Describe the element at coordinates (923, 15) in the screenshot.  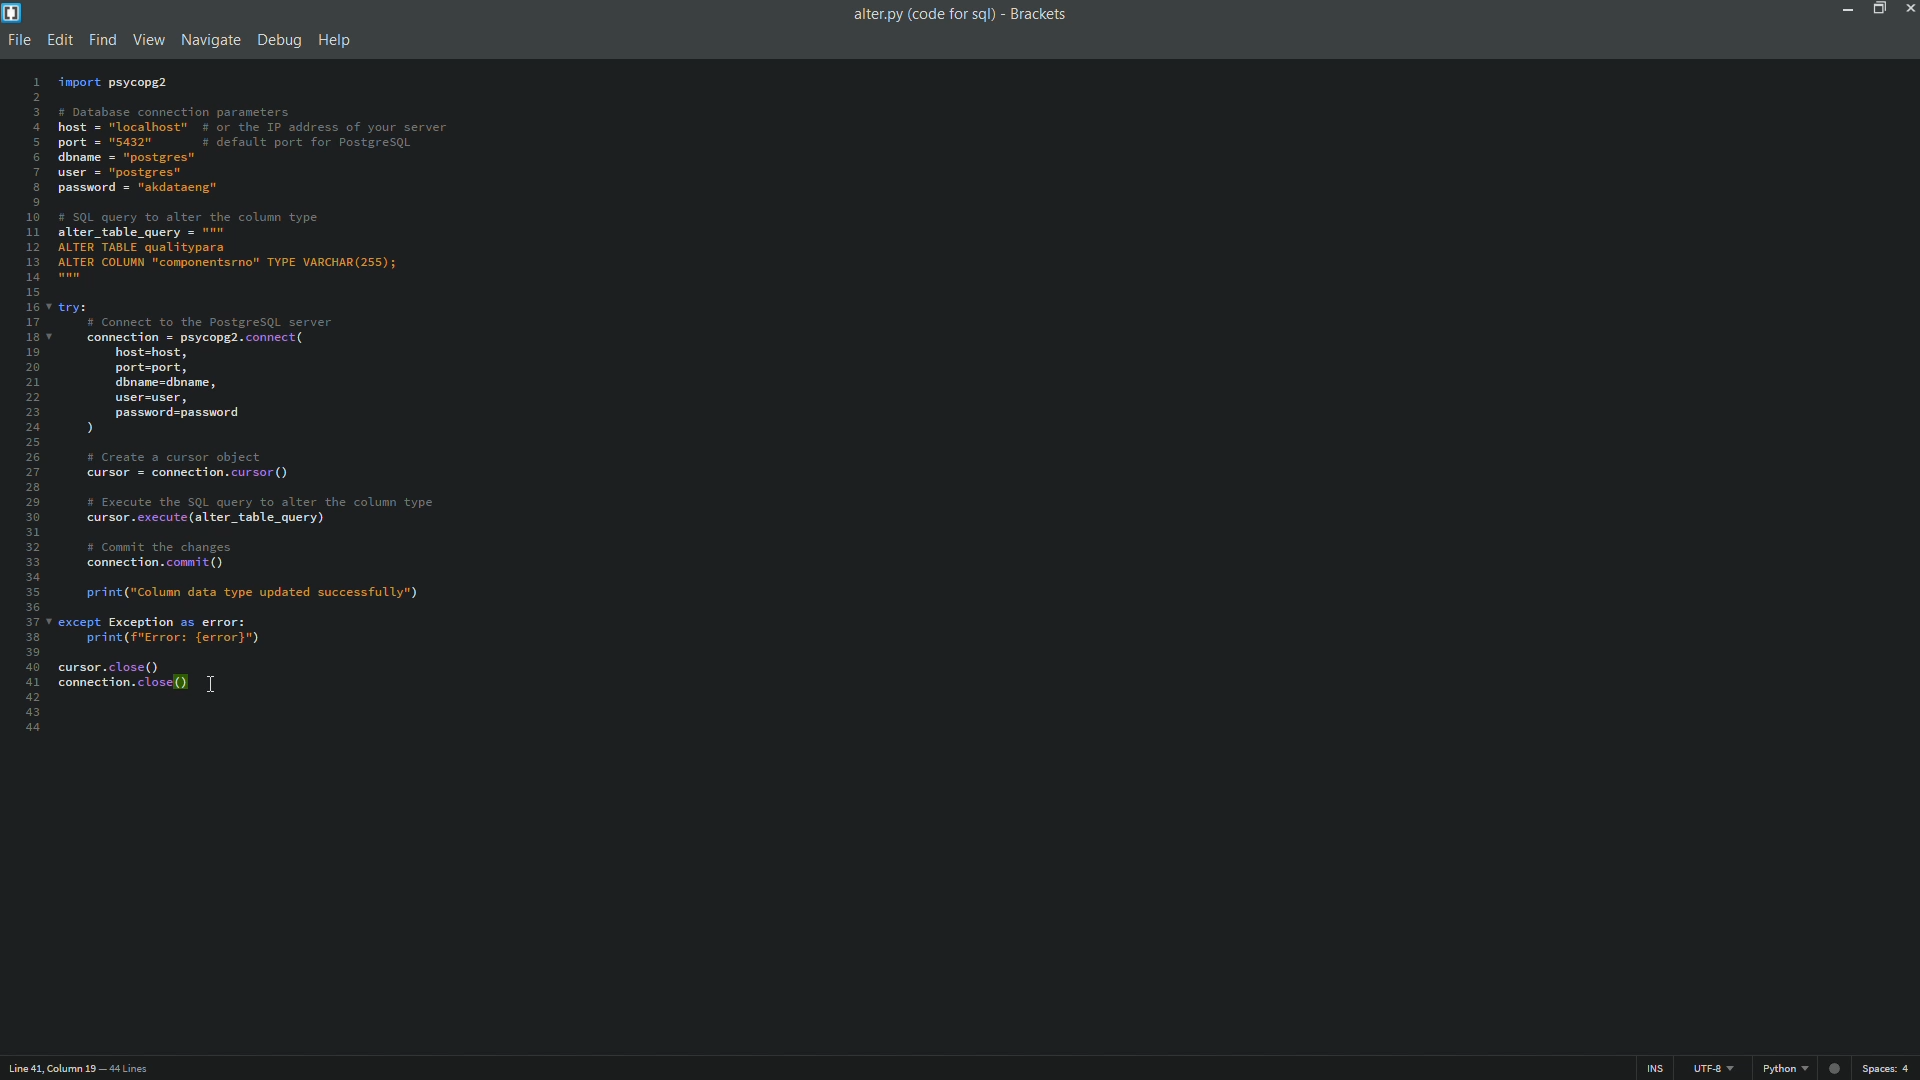
I see `file name` at that location.